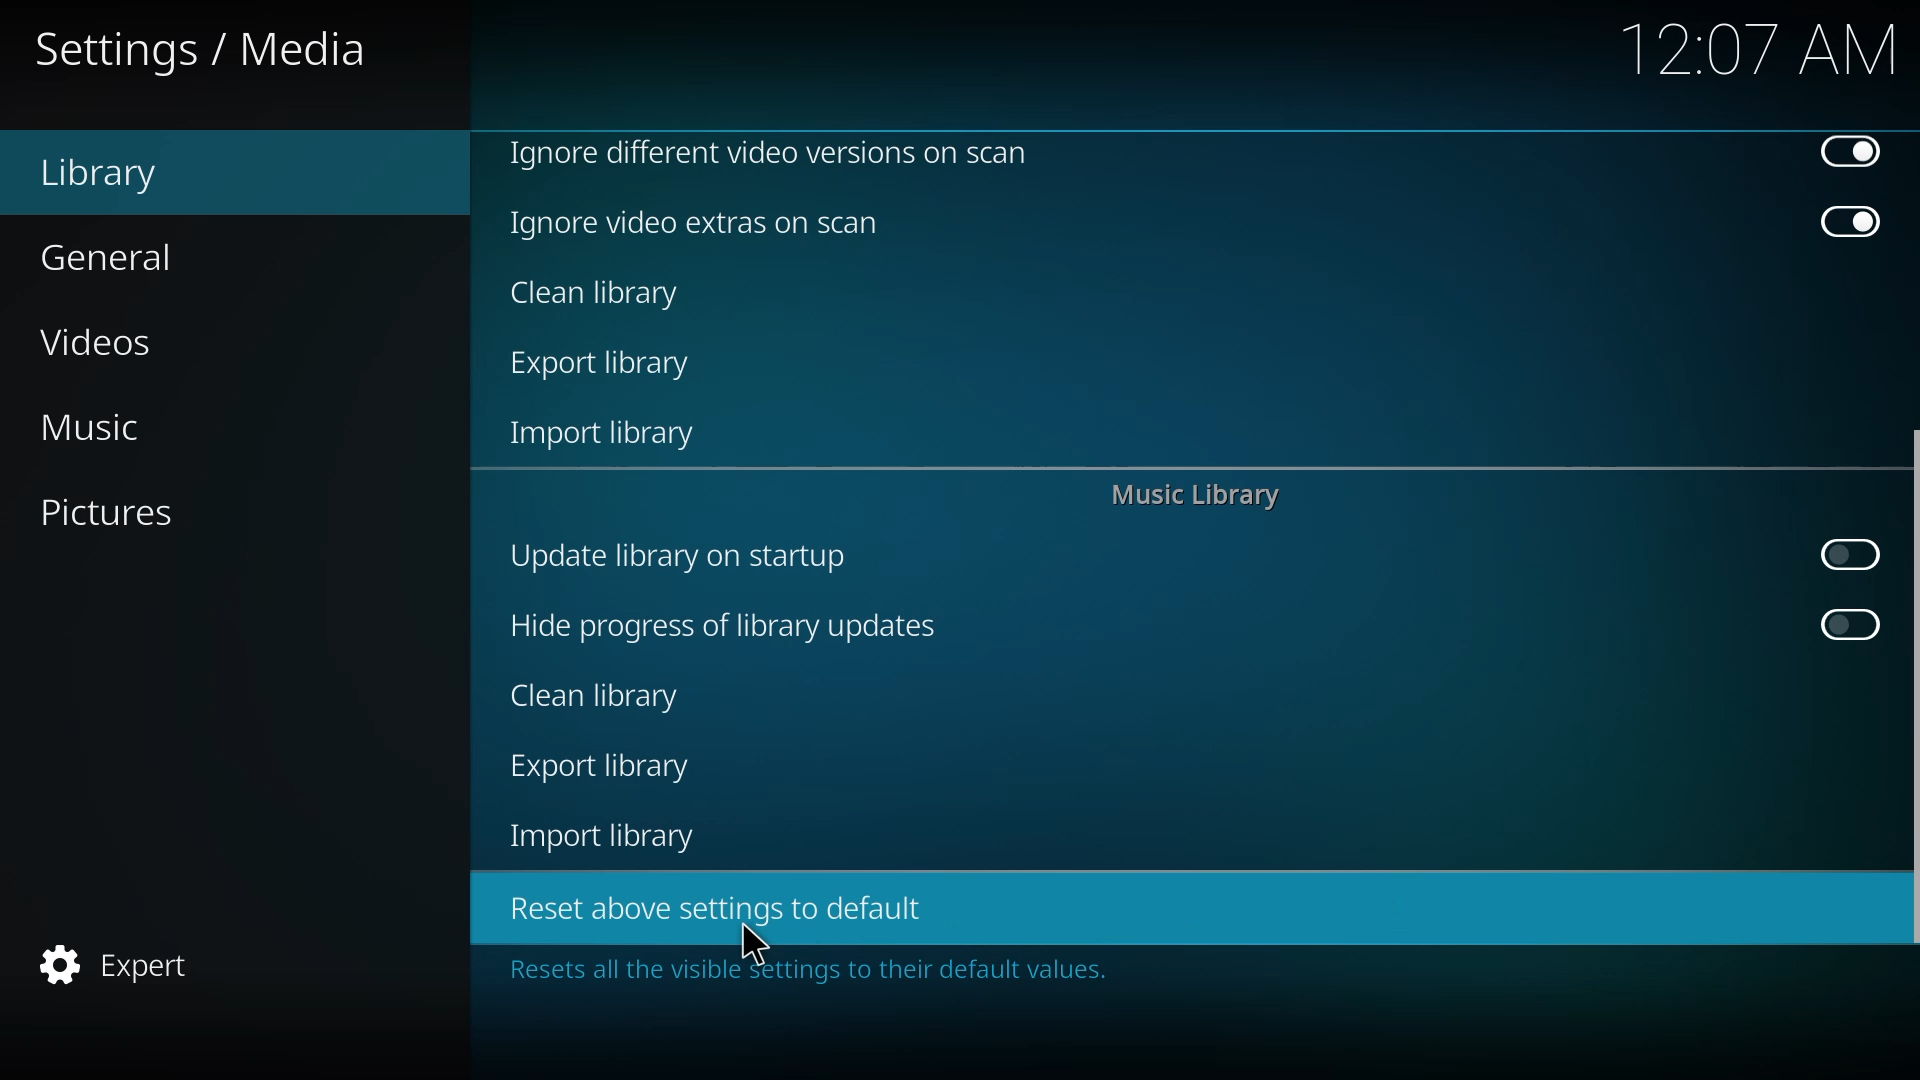  I want to click on export, so click(600, 767).